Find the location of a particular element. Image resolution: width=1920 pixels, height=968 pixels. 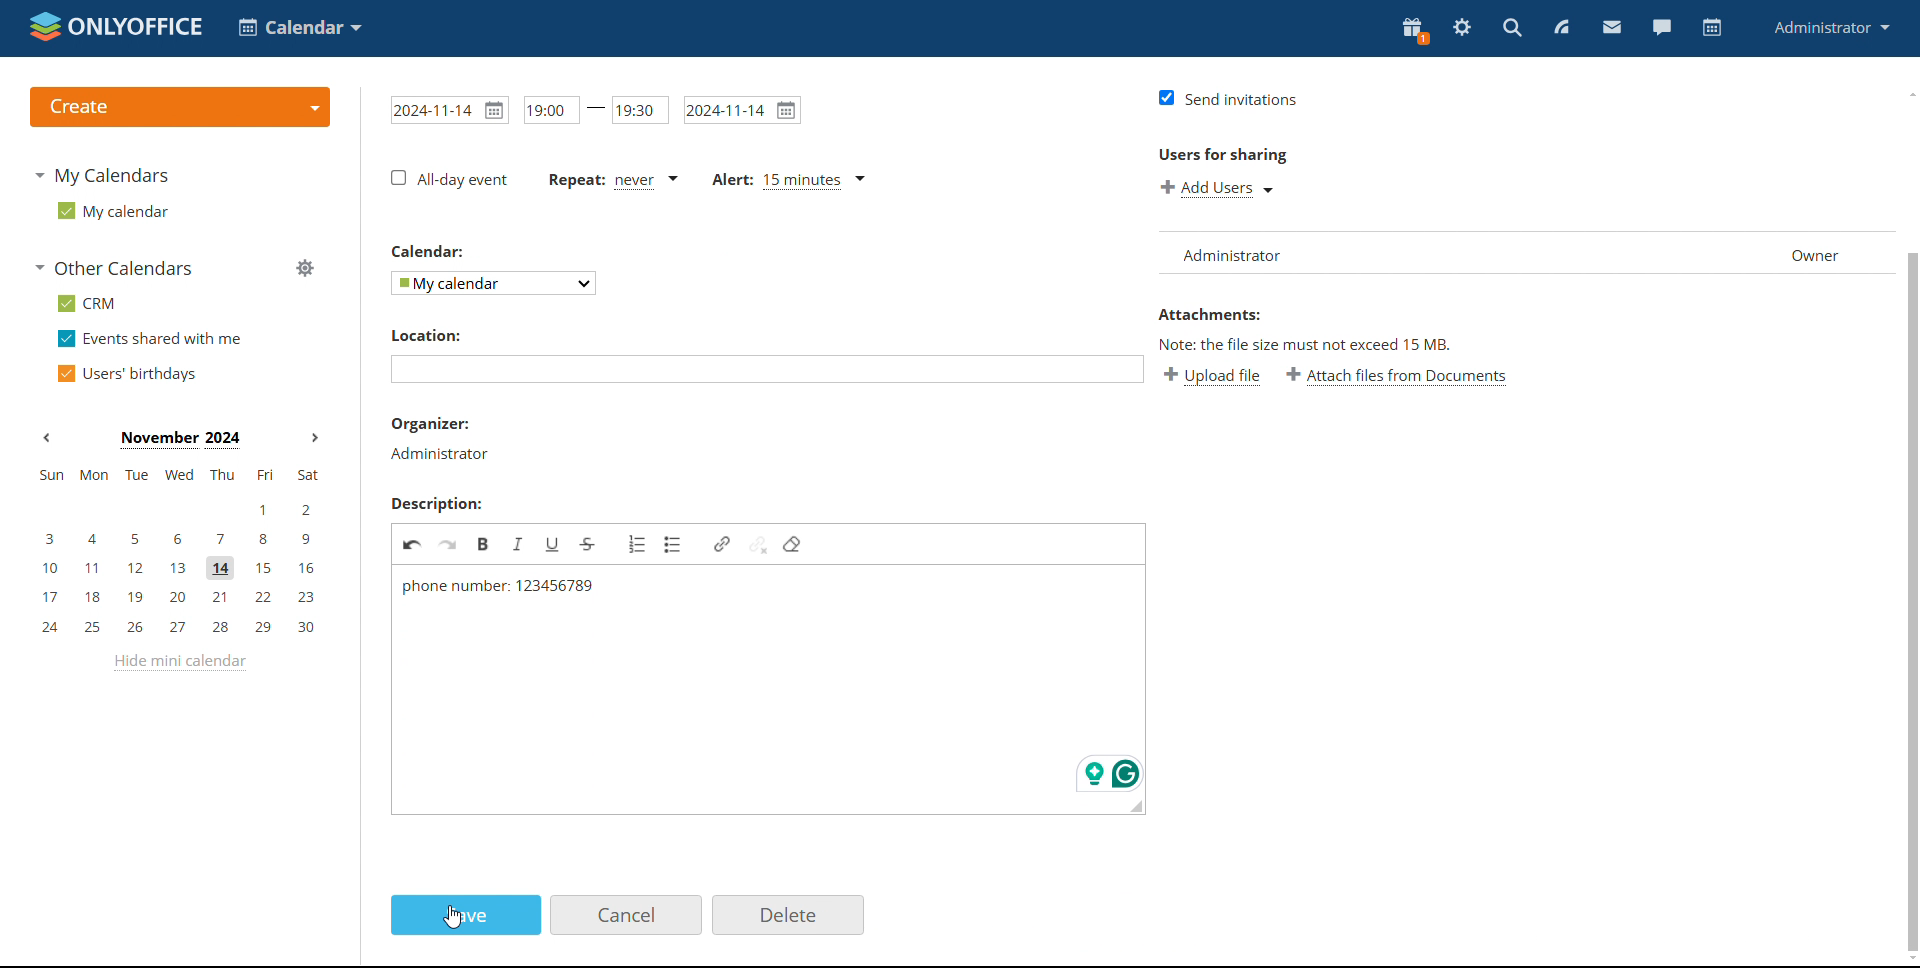

users for sharing is located at coordinates (1224, 157).